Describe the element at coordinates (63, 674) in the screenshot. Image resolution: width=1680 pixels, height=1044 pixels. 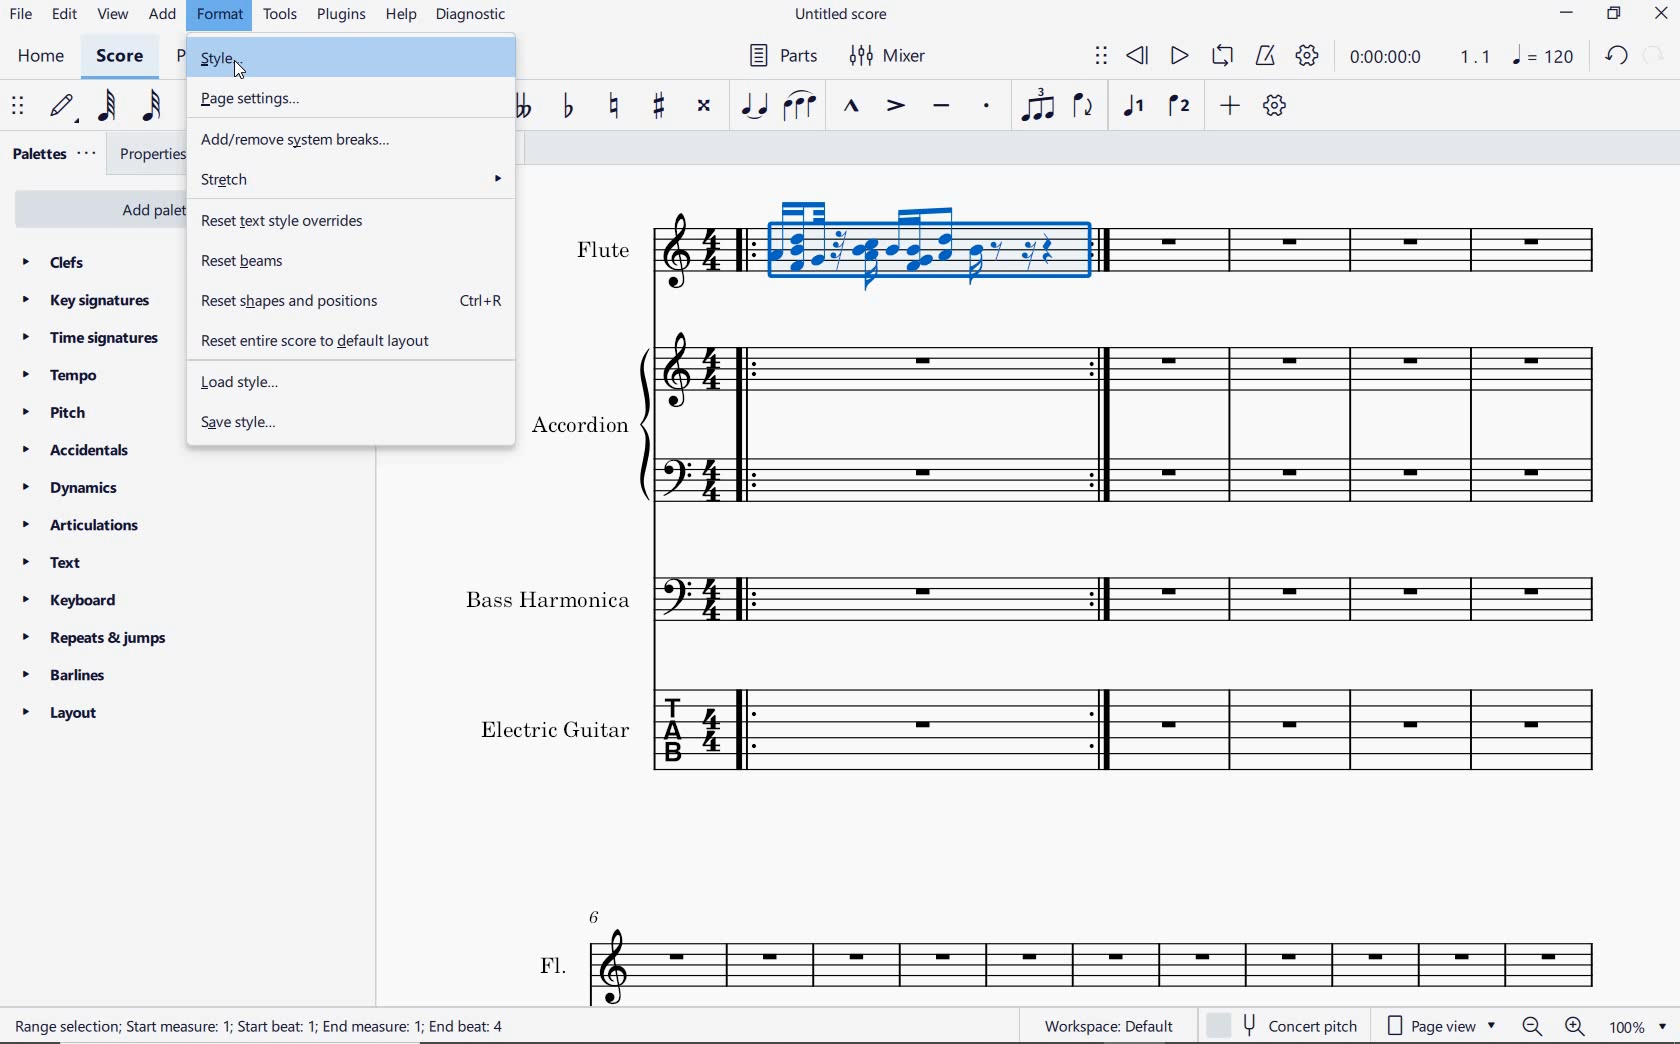
I see `barlines` at that location.